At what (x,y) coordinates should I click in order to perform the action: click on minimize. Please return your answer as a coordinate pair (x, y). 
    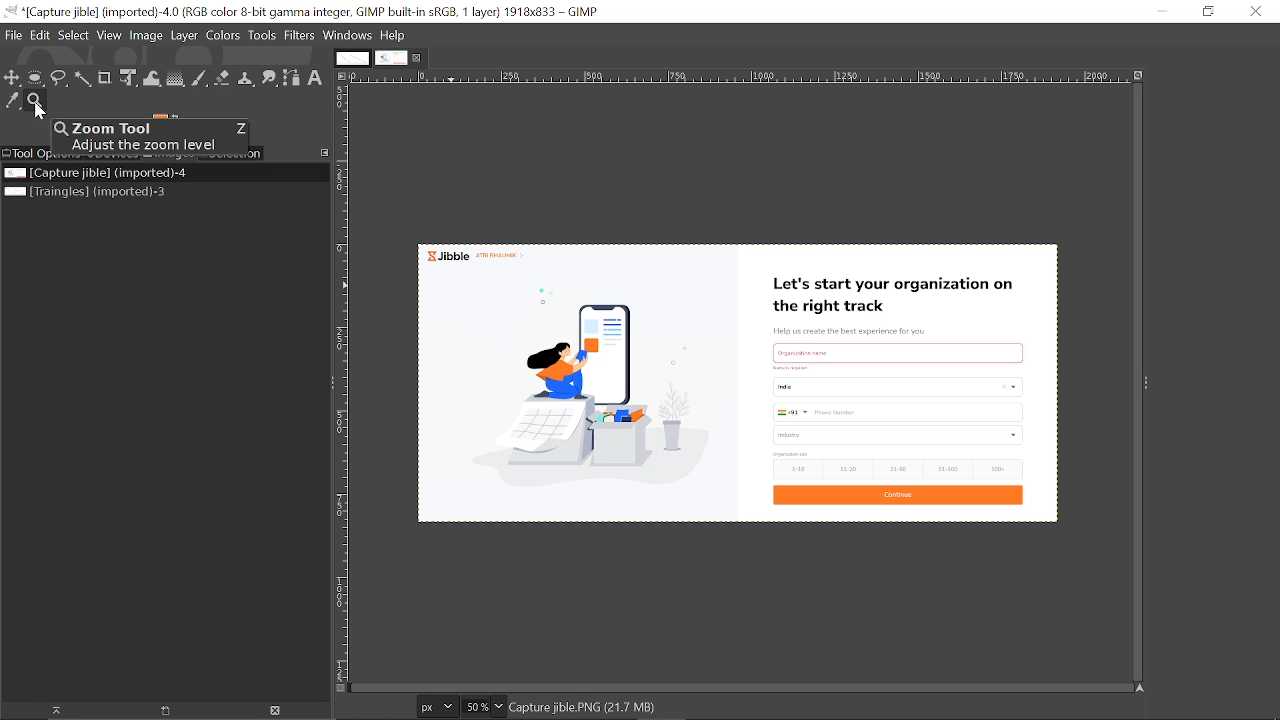
    Looking at the image, I should click on (1162, 13).